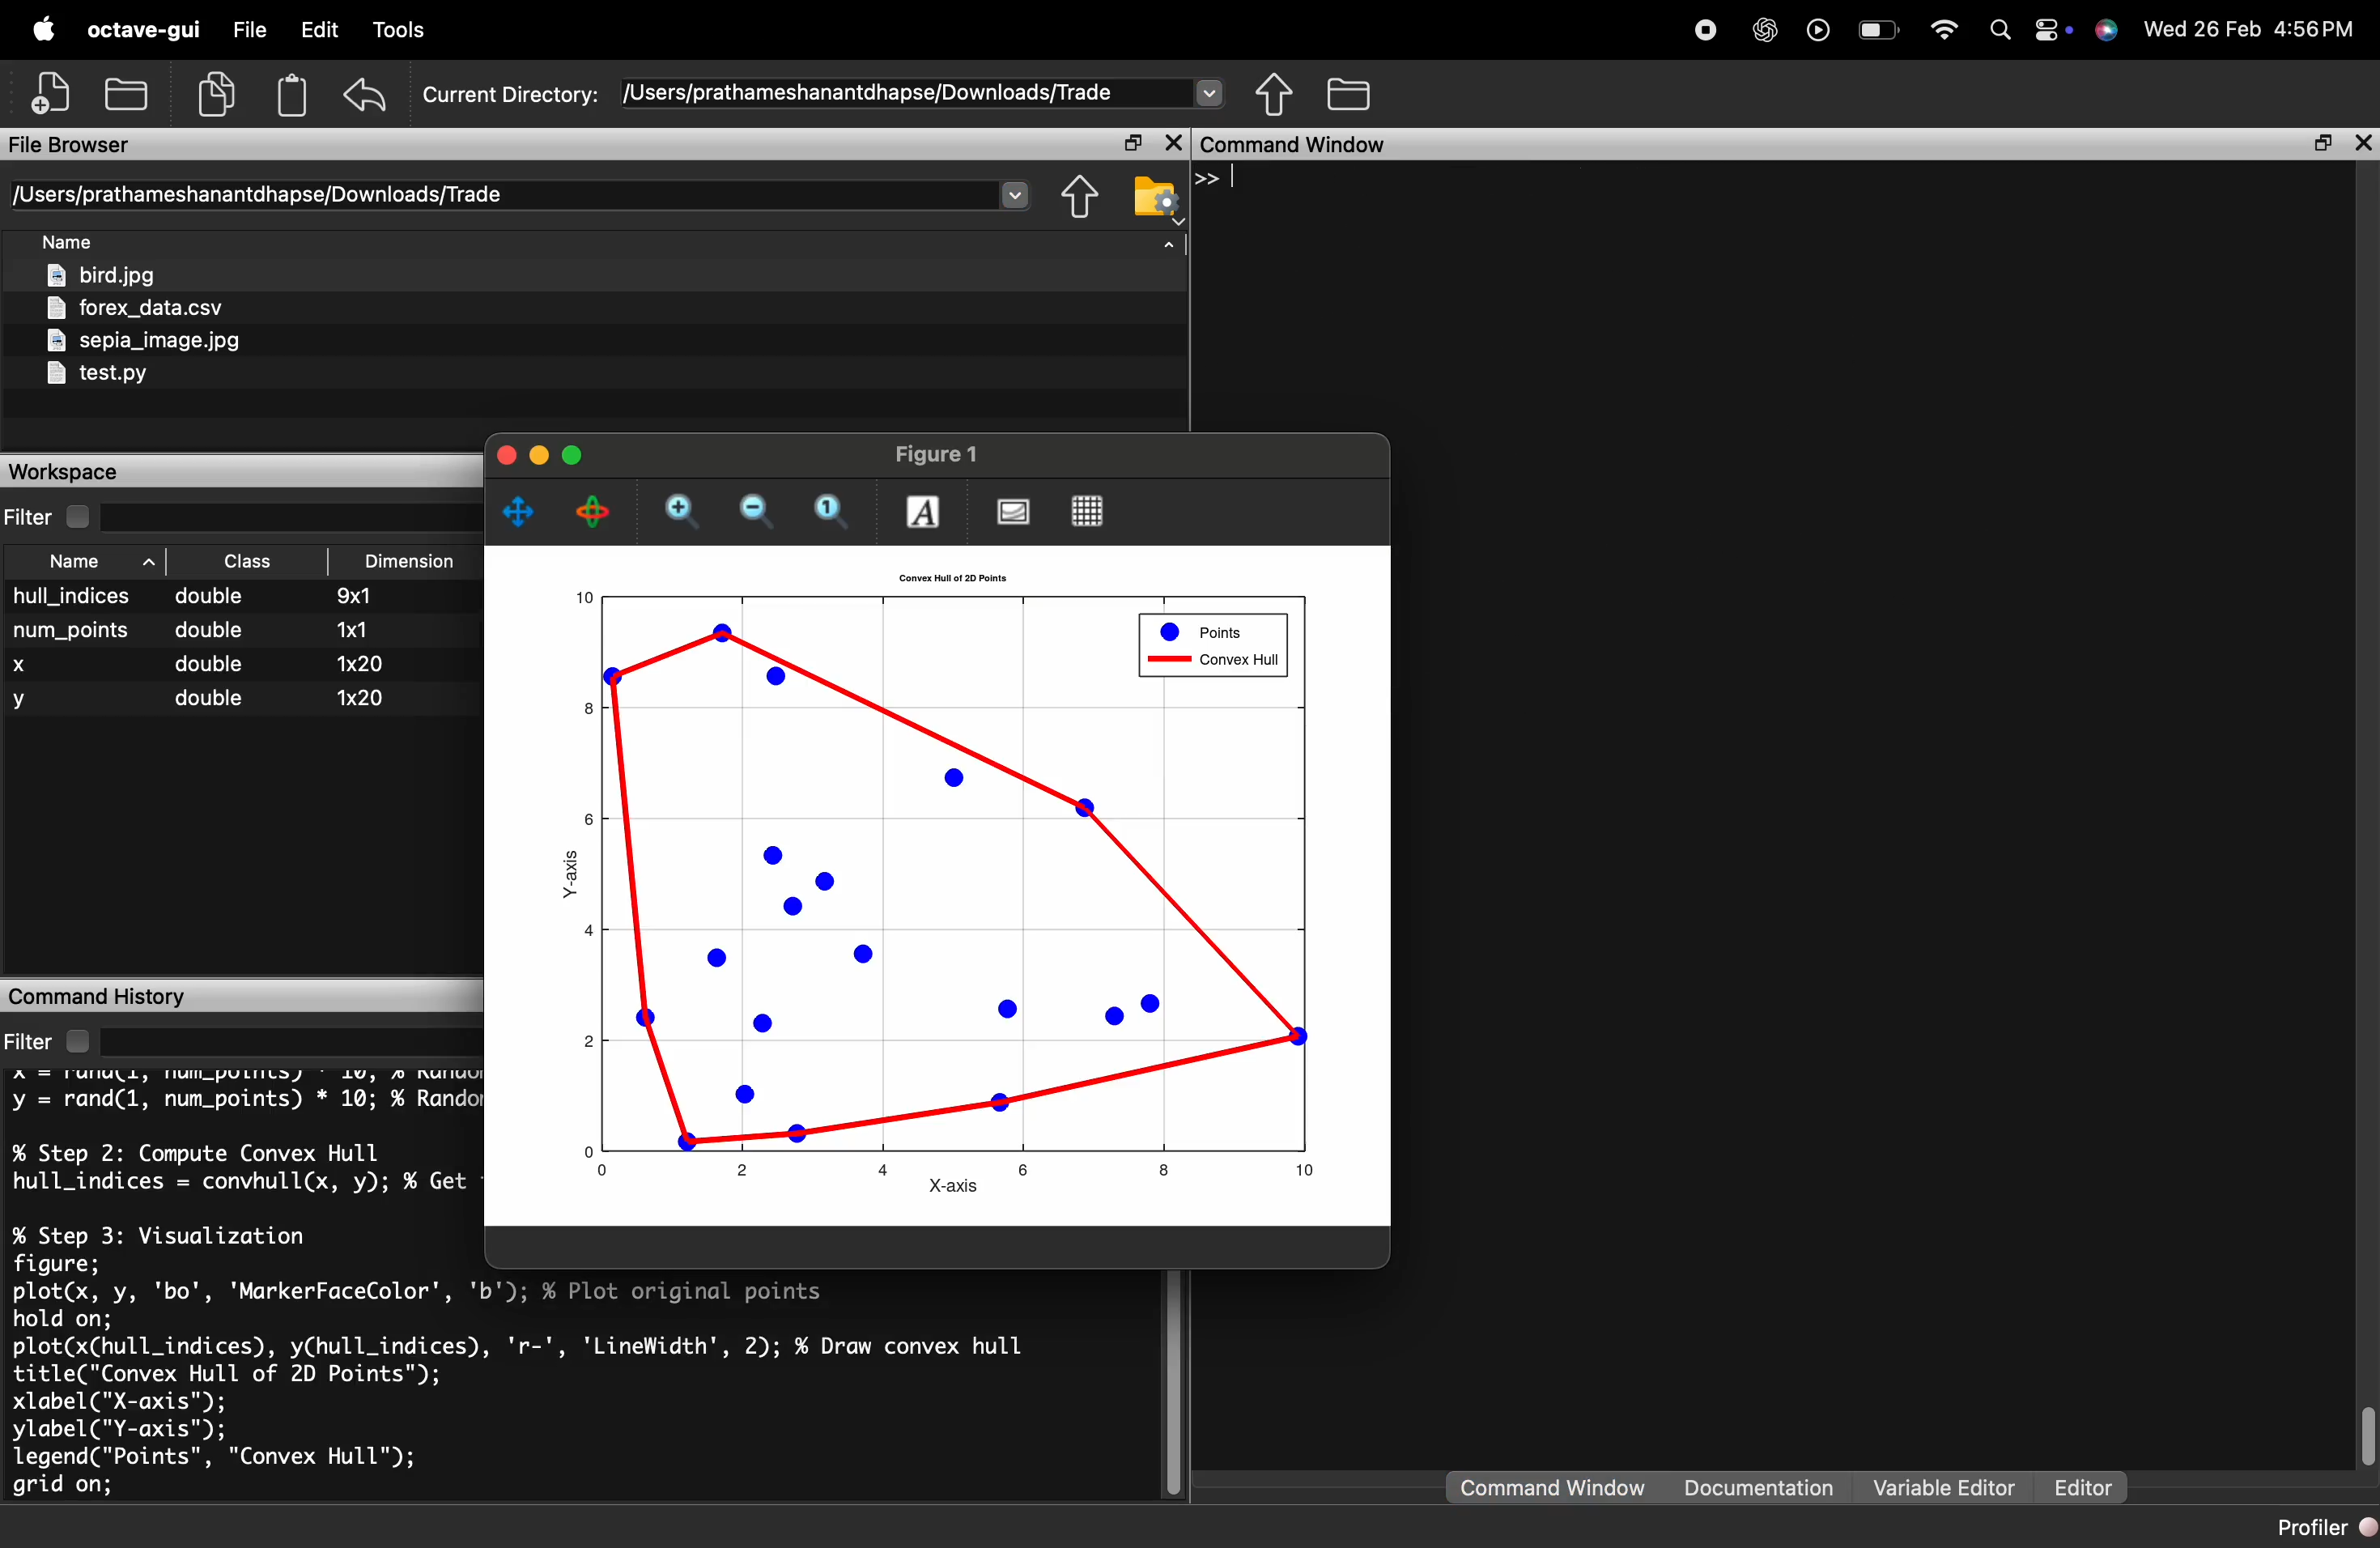 Image resolution: width=2380 pixels, height=1548 pixels. Describe the element at coordinates (218, 93) in the screenshot. I see `copy` at that location.